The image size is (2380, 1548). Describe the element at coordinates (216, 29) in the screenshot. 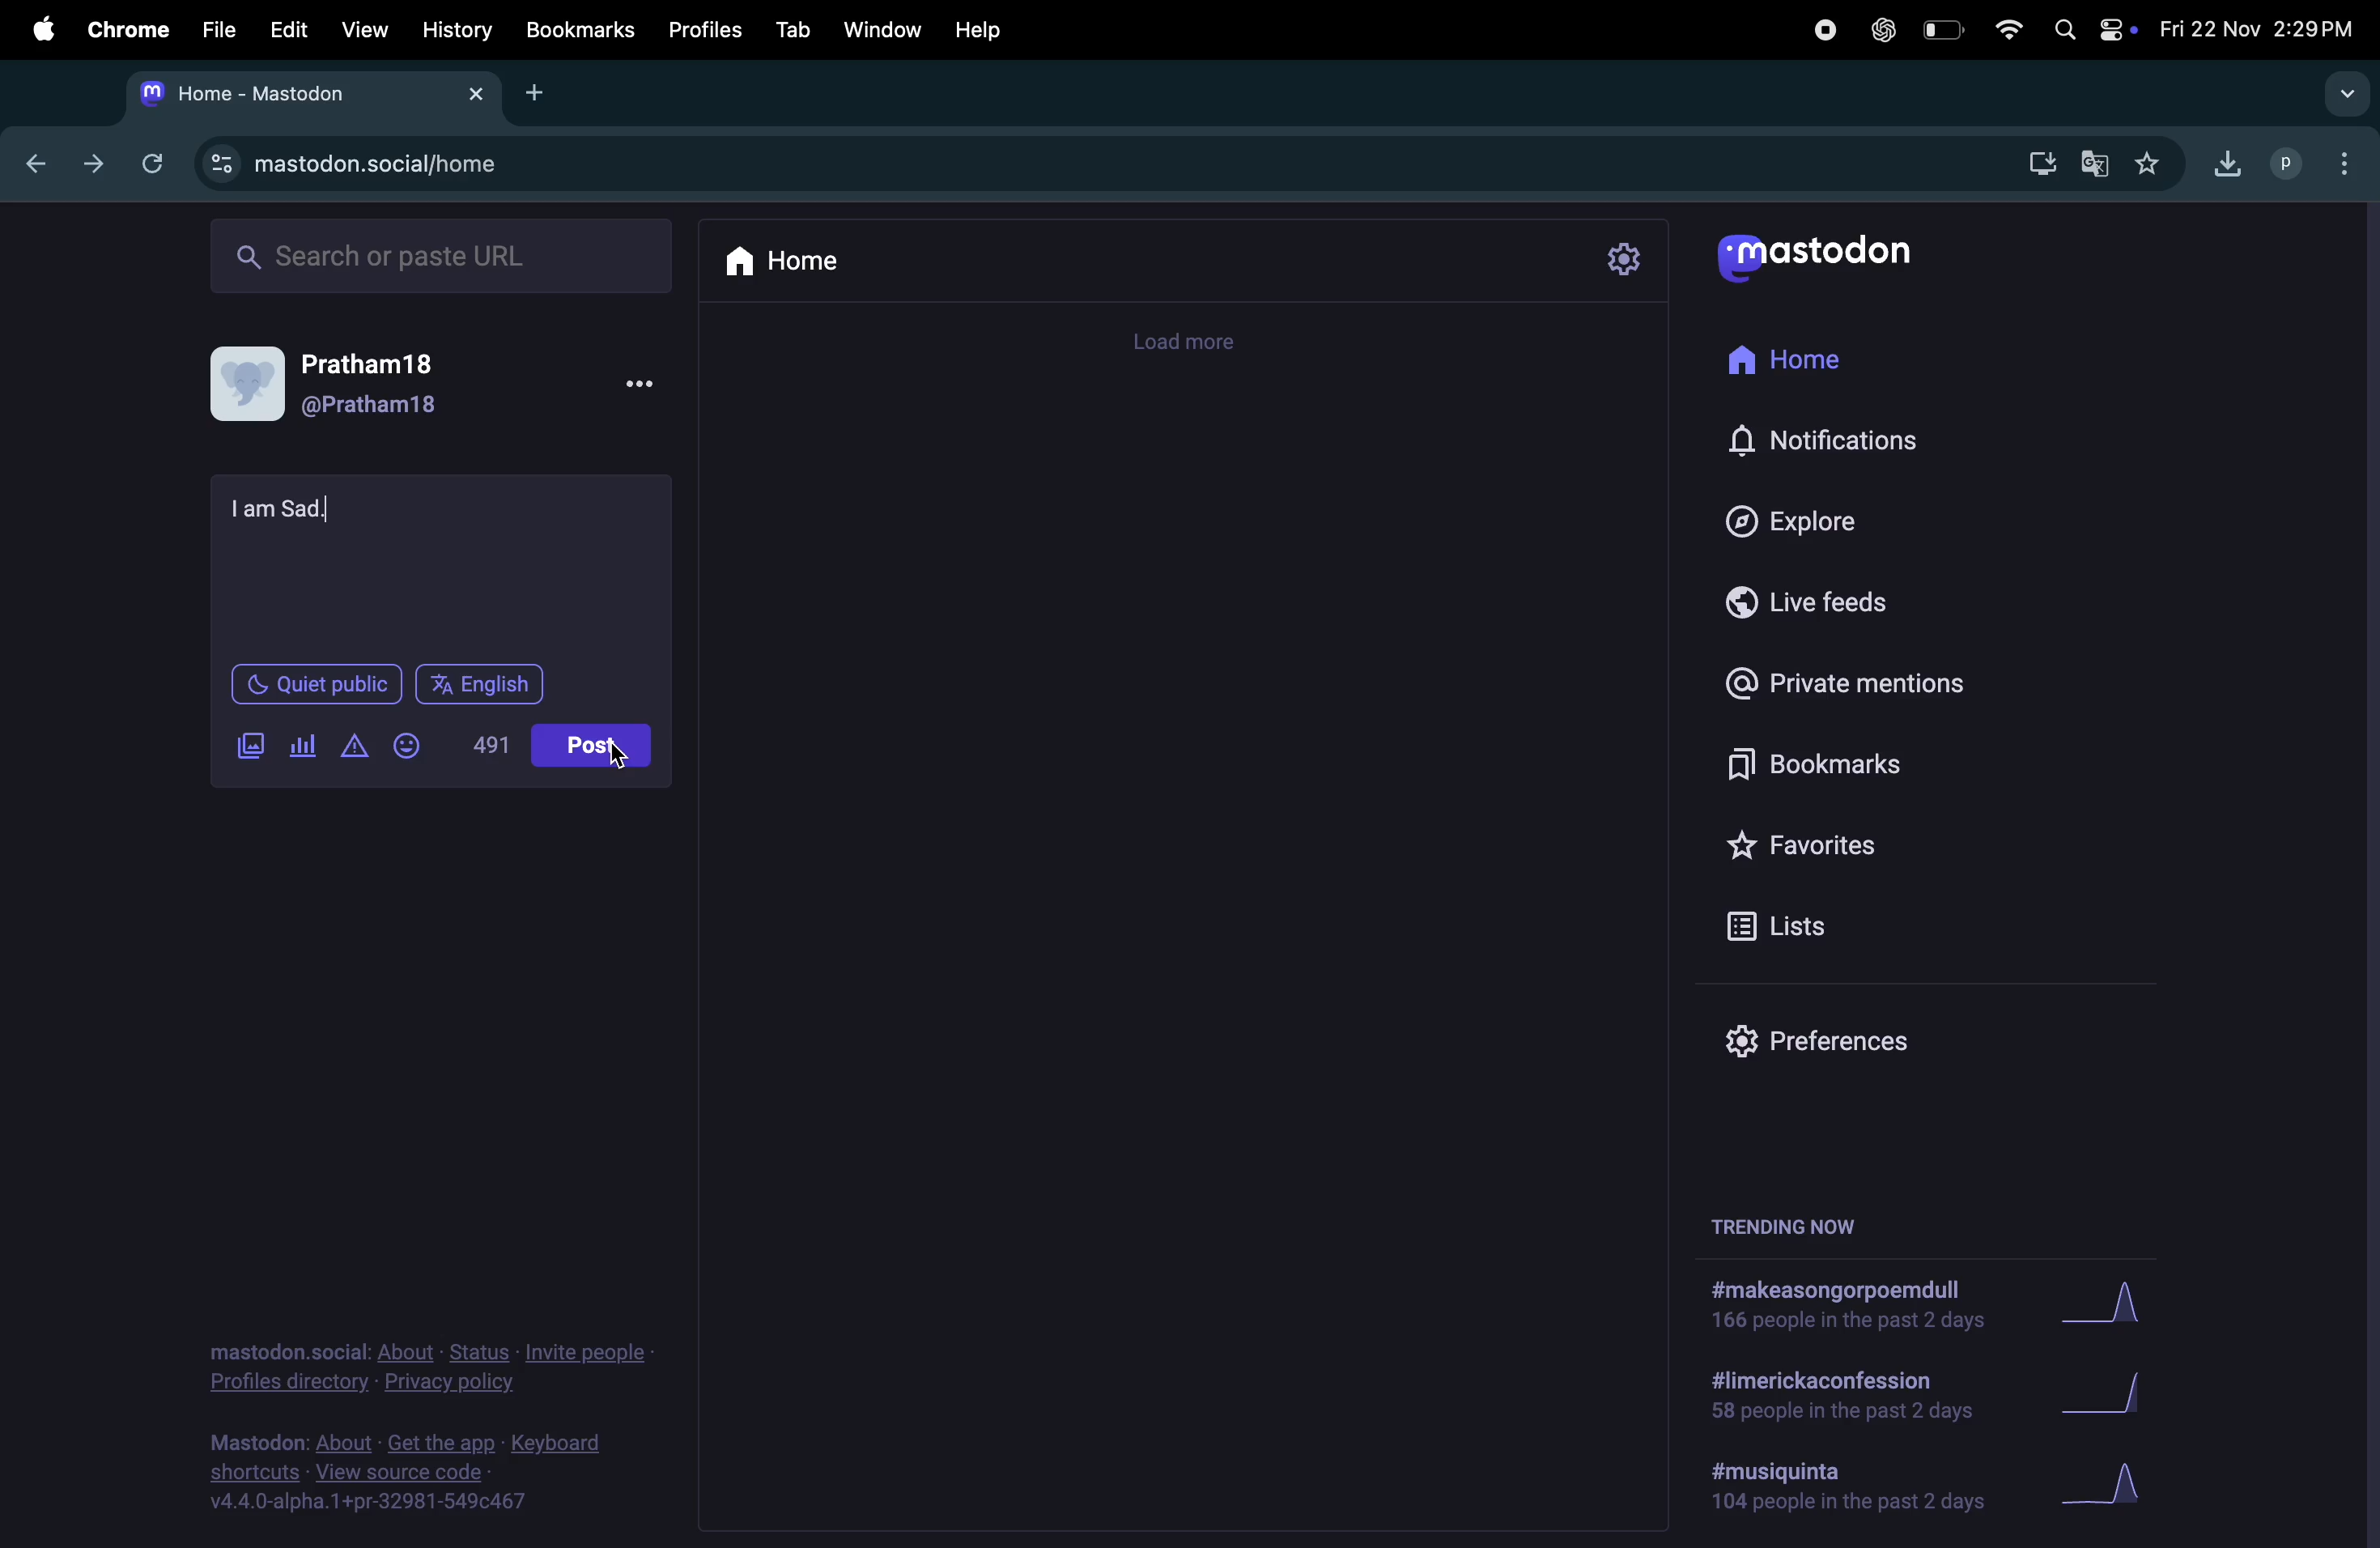

I see `file` at that location.